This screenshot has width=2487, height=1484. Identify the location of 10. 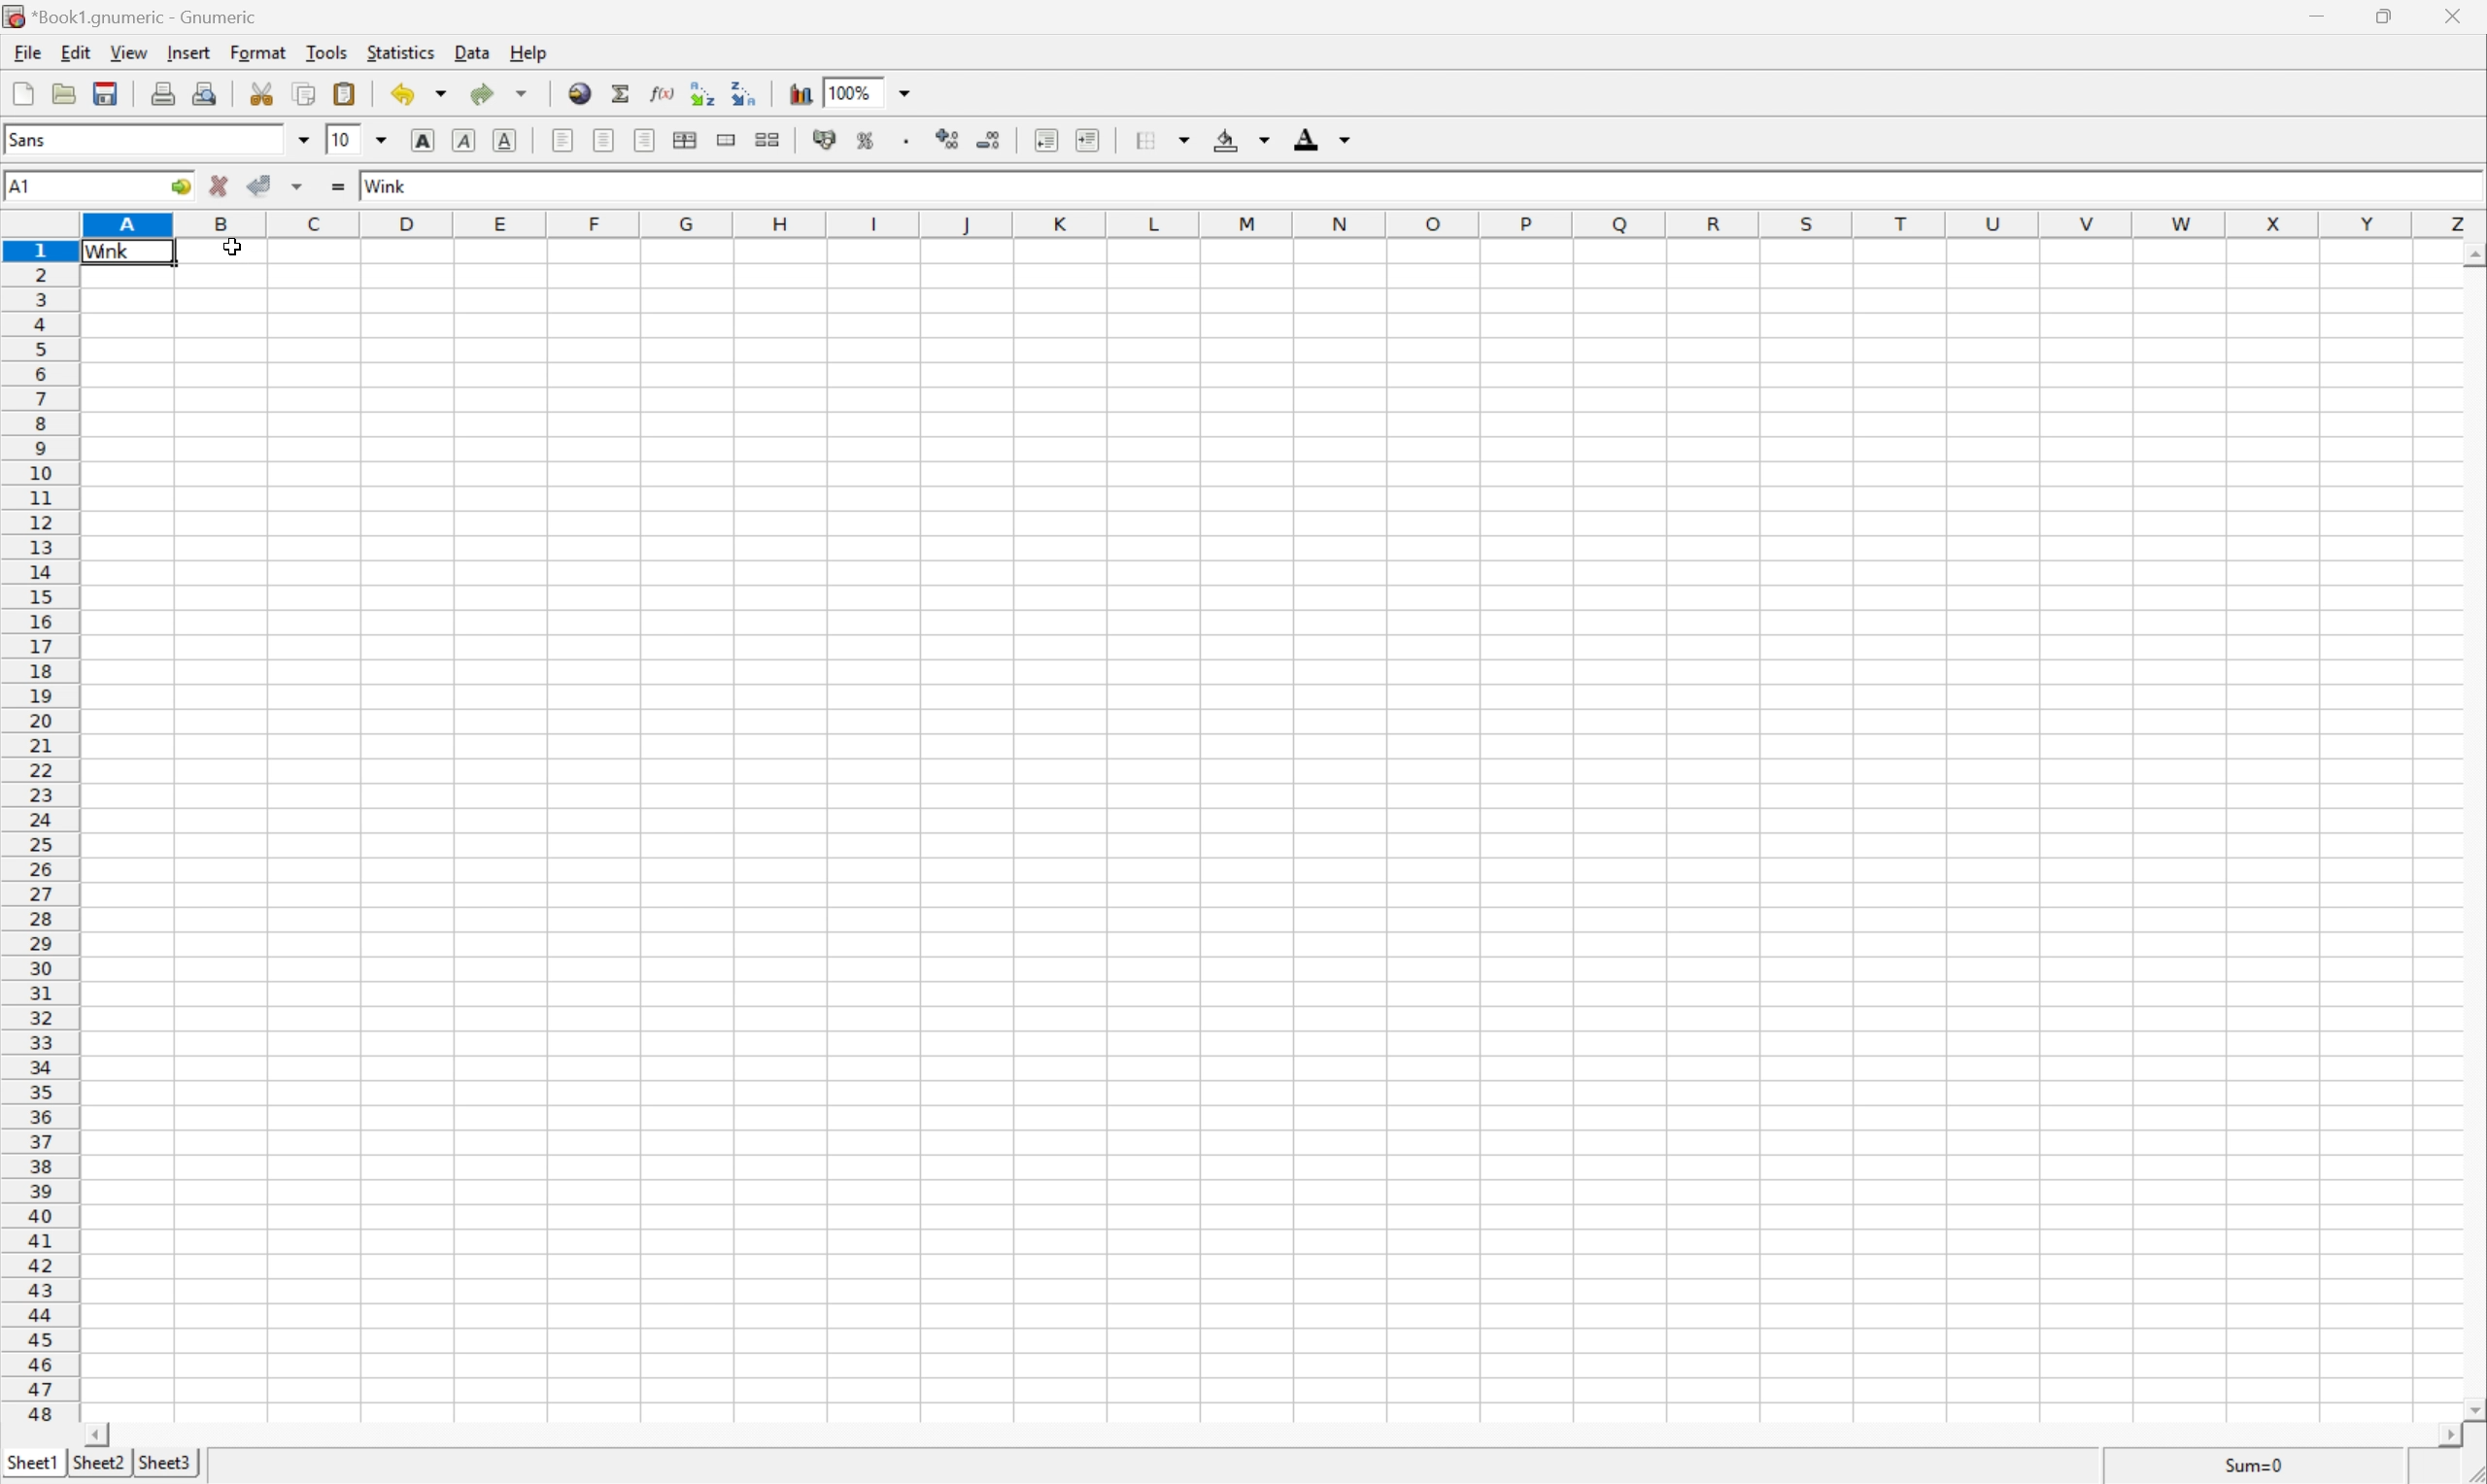
(345, 138).